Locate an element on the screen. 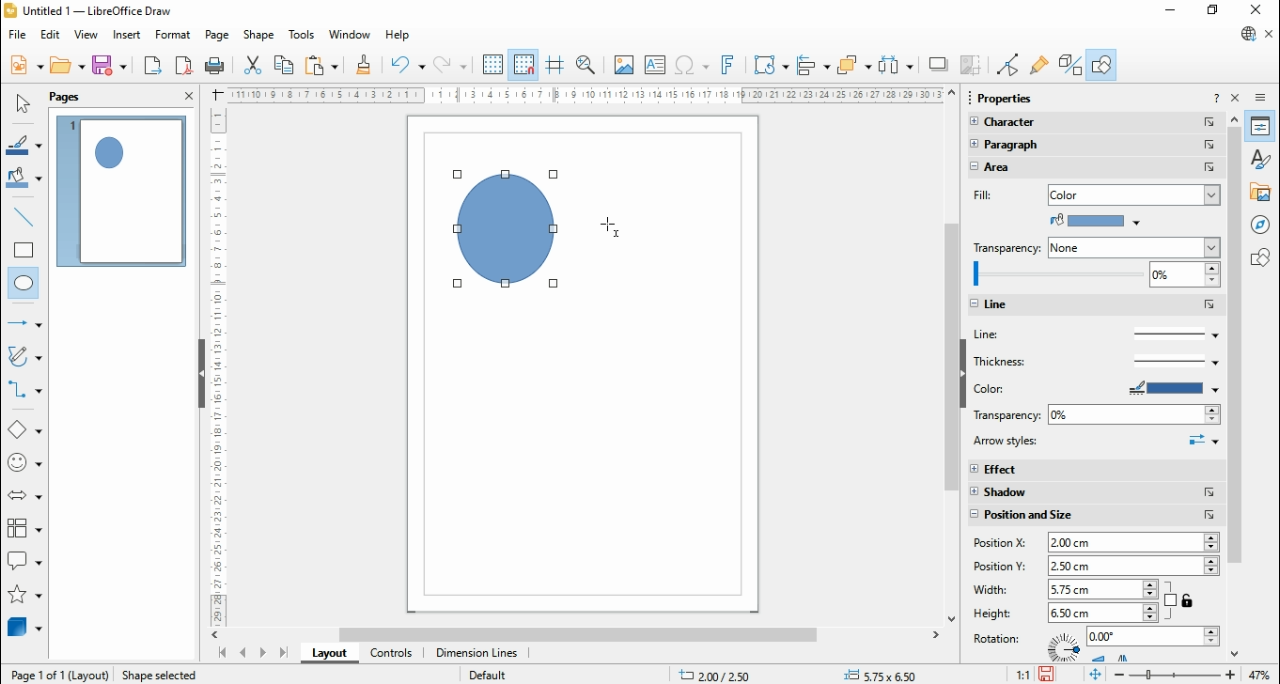 The width and height of the screenshot is (1280, 684). constrain proportions is located at coordinates (1180, 599).